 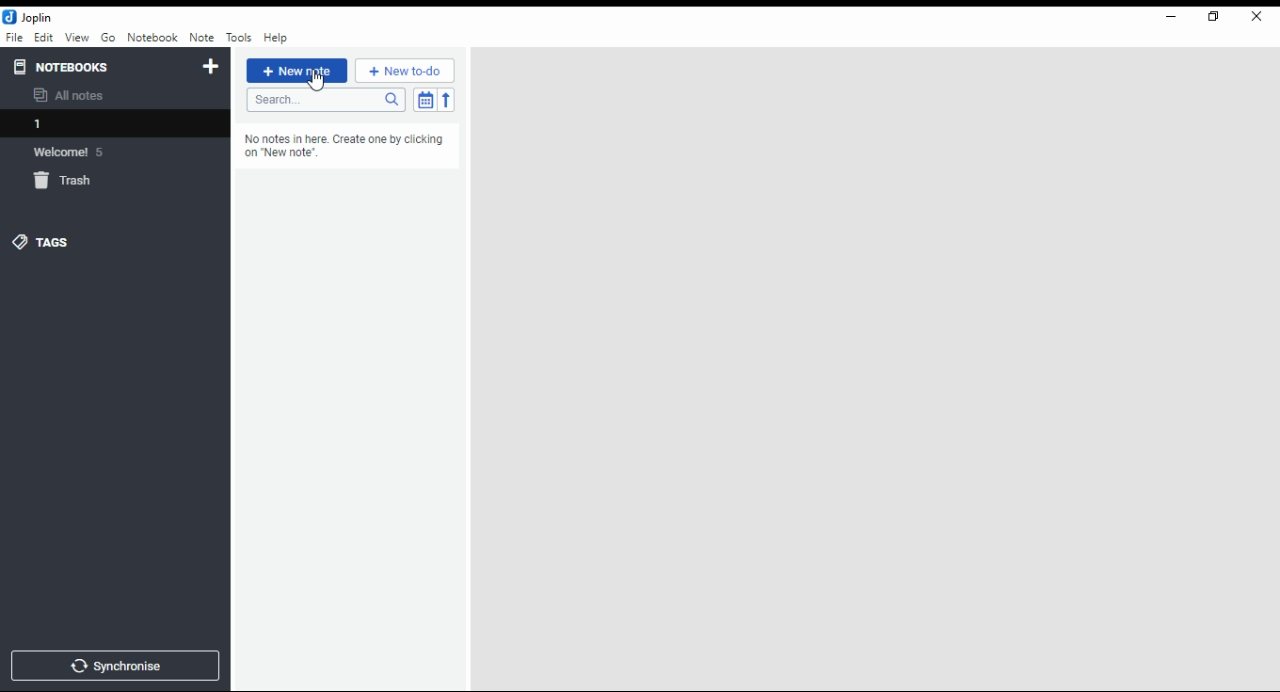 I want to click on go, so click(x=108, y=38).